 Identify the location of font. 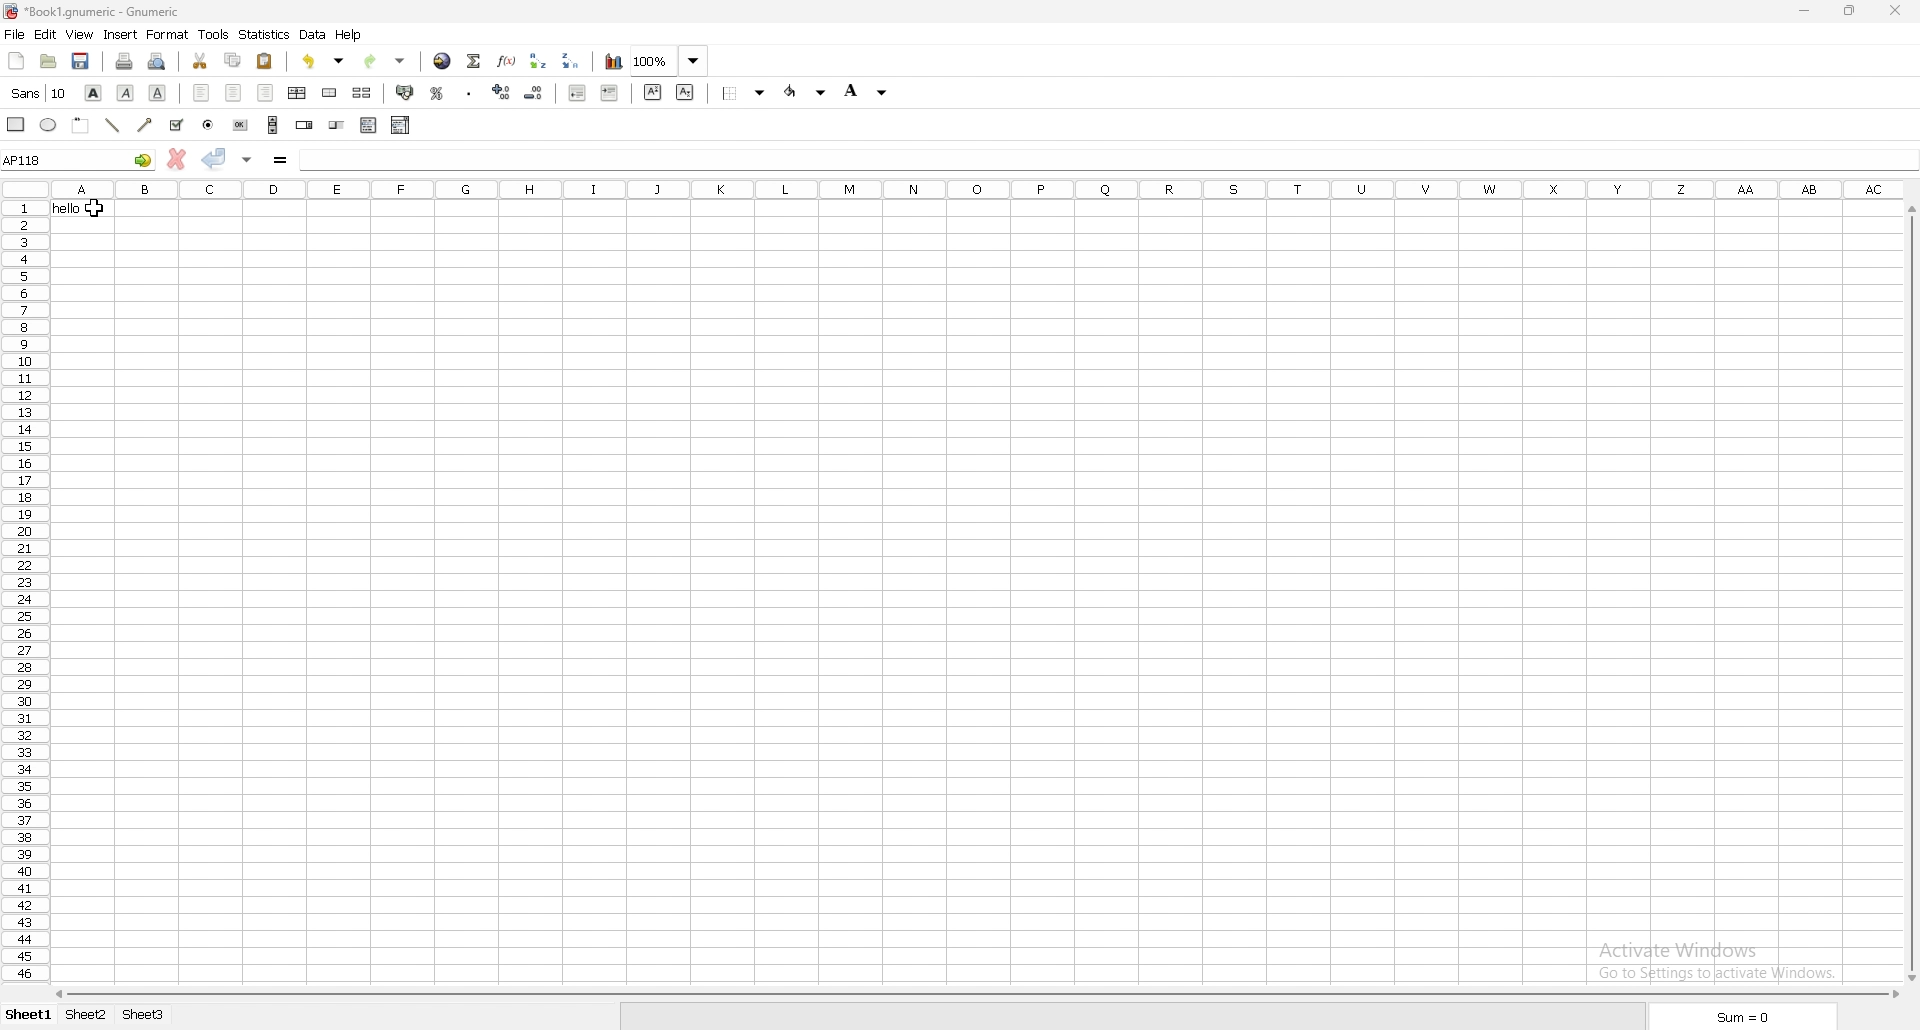
(39, 92).